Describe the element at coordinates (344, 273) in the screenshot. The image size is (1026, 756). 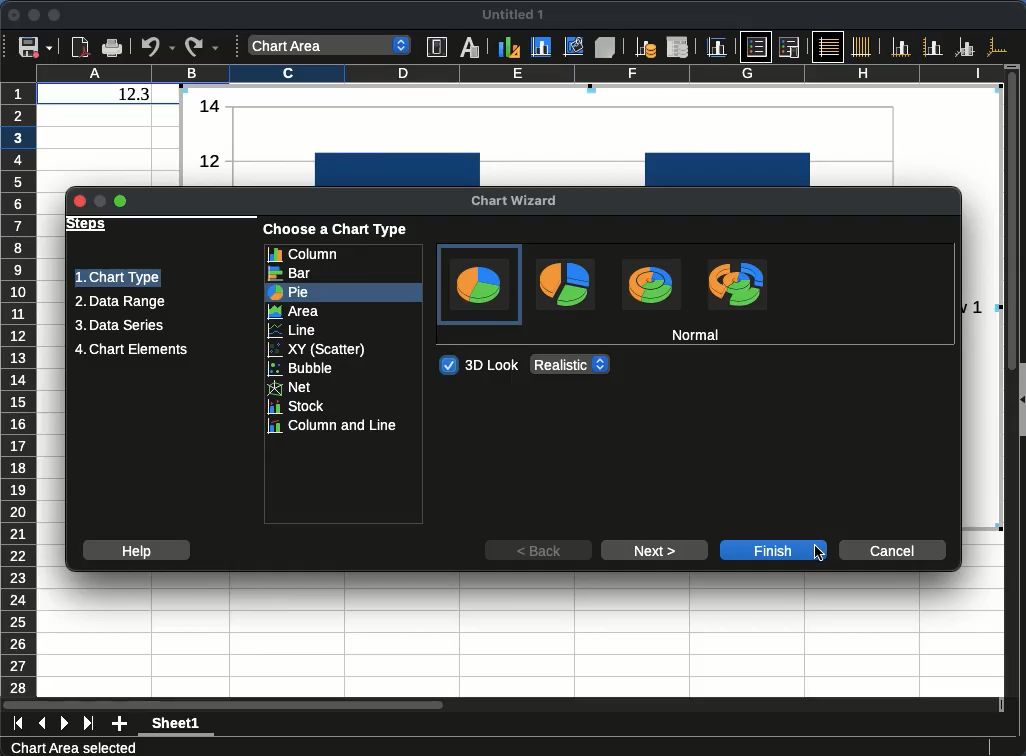
I see `bar` at that location.